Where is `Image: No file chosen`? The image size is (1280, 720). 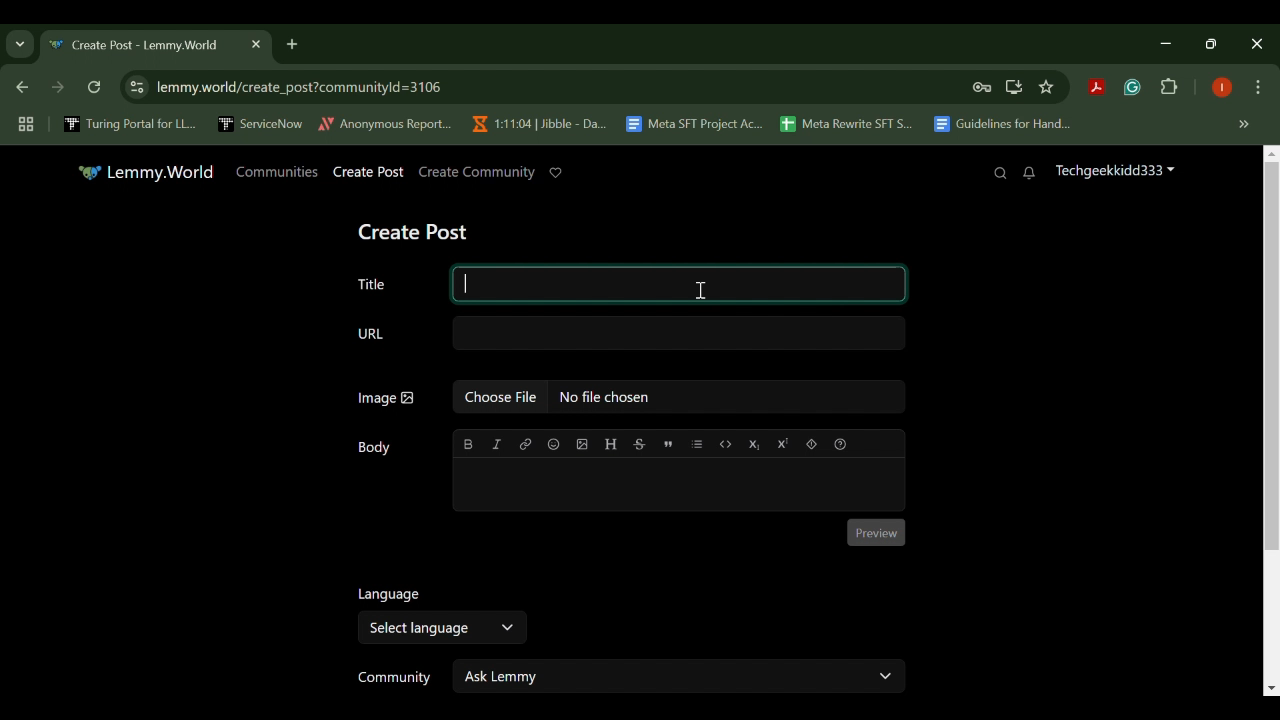 Image: No file chosen is located at coordinates (630, 400).